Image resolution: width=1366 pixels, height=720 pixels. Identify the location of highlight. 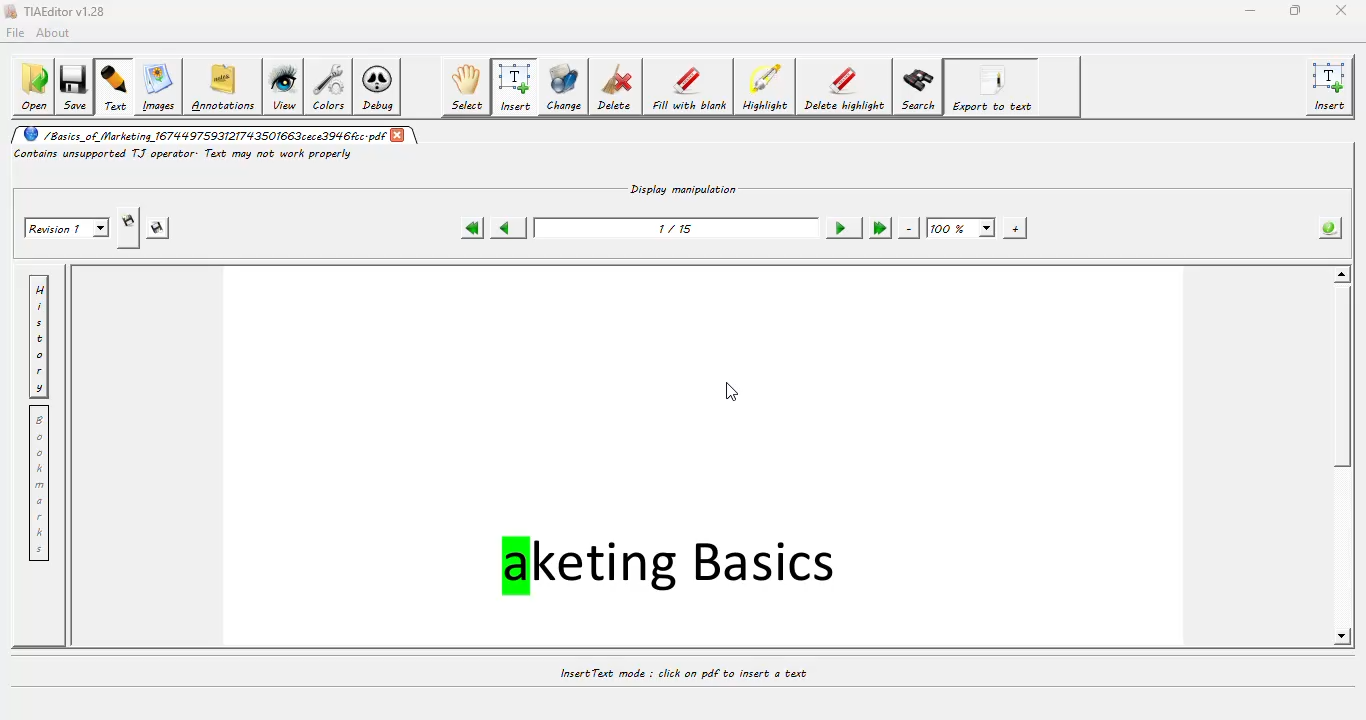
(767, 88).